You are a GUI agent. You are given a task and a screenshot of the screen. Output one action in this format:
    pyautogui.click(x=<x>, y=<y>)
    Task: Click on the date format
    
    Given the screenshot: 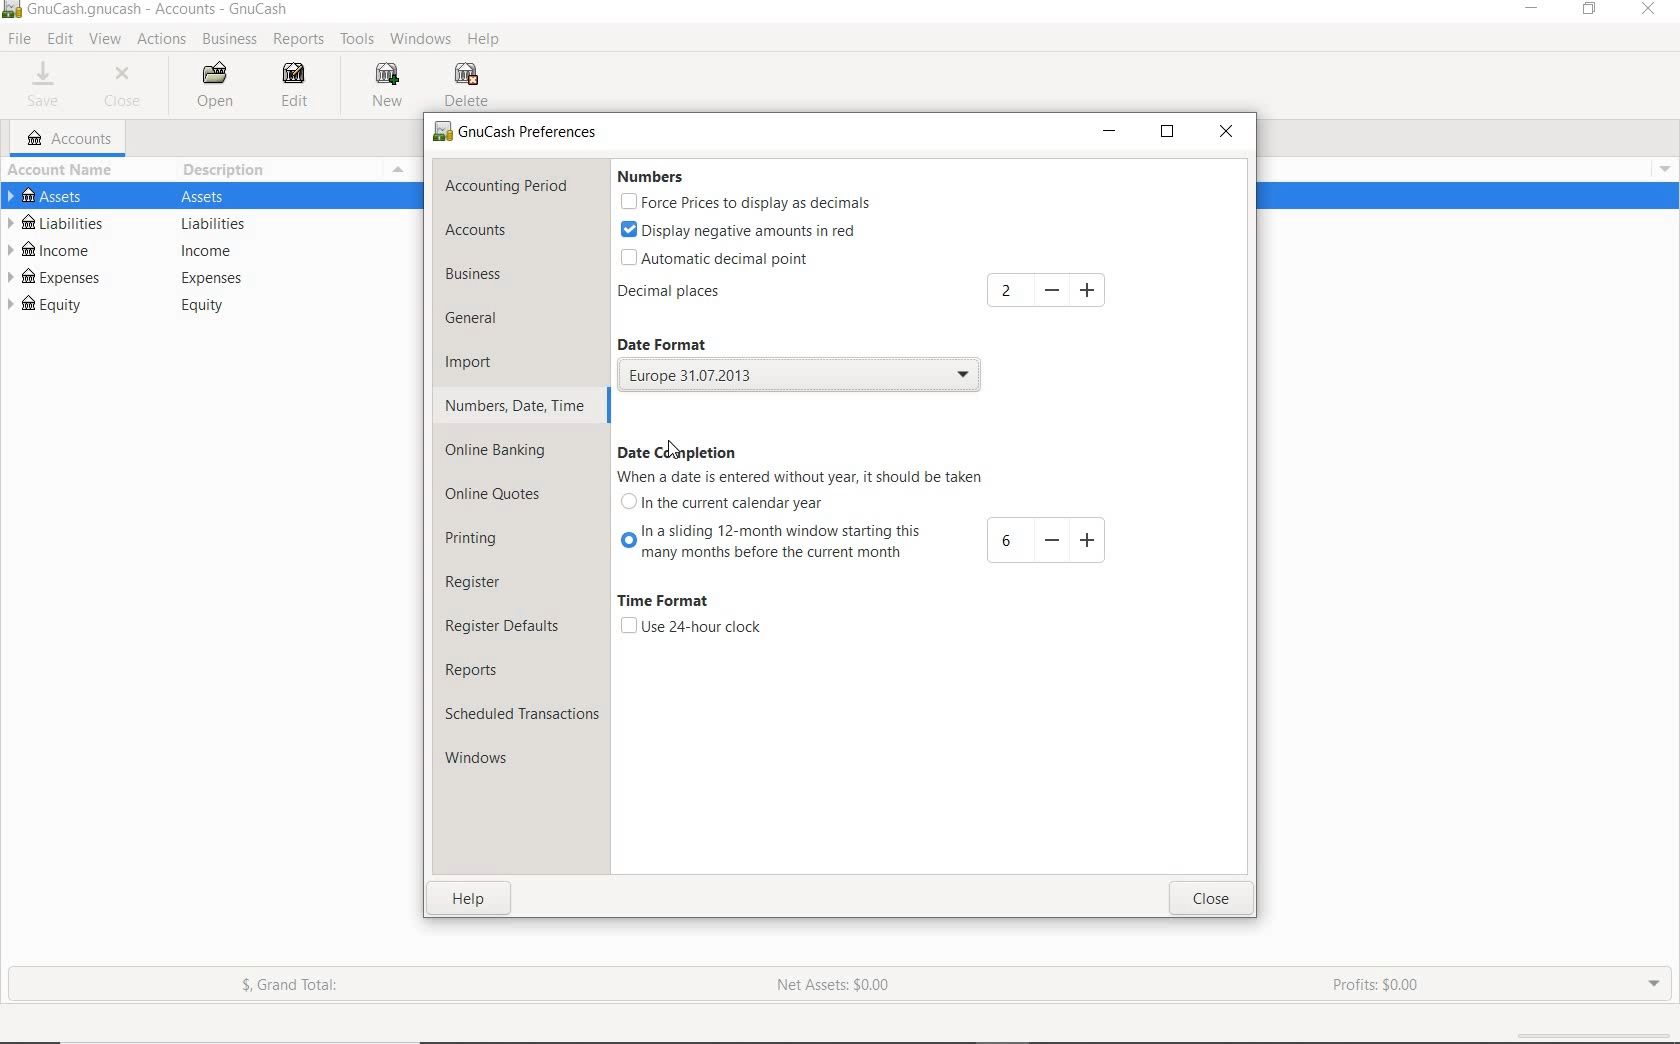 What is the action you would take?
    pyautogui.click(x=678, y=345)
    